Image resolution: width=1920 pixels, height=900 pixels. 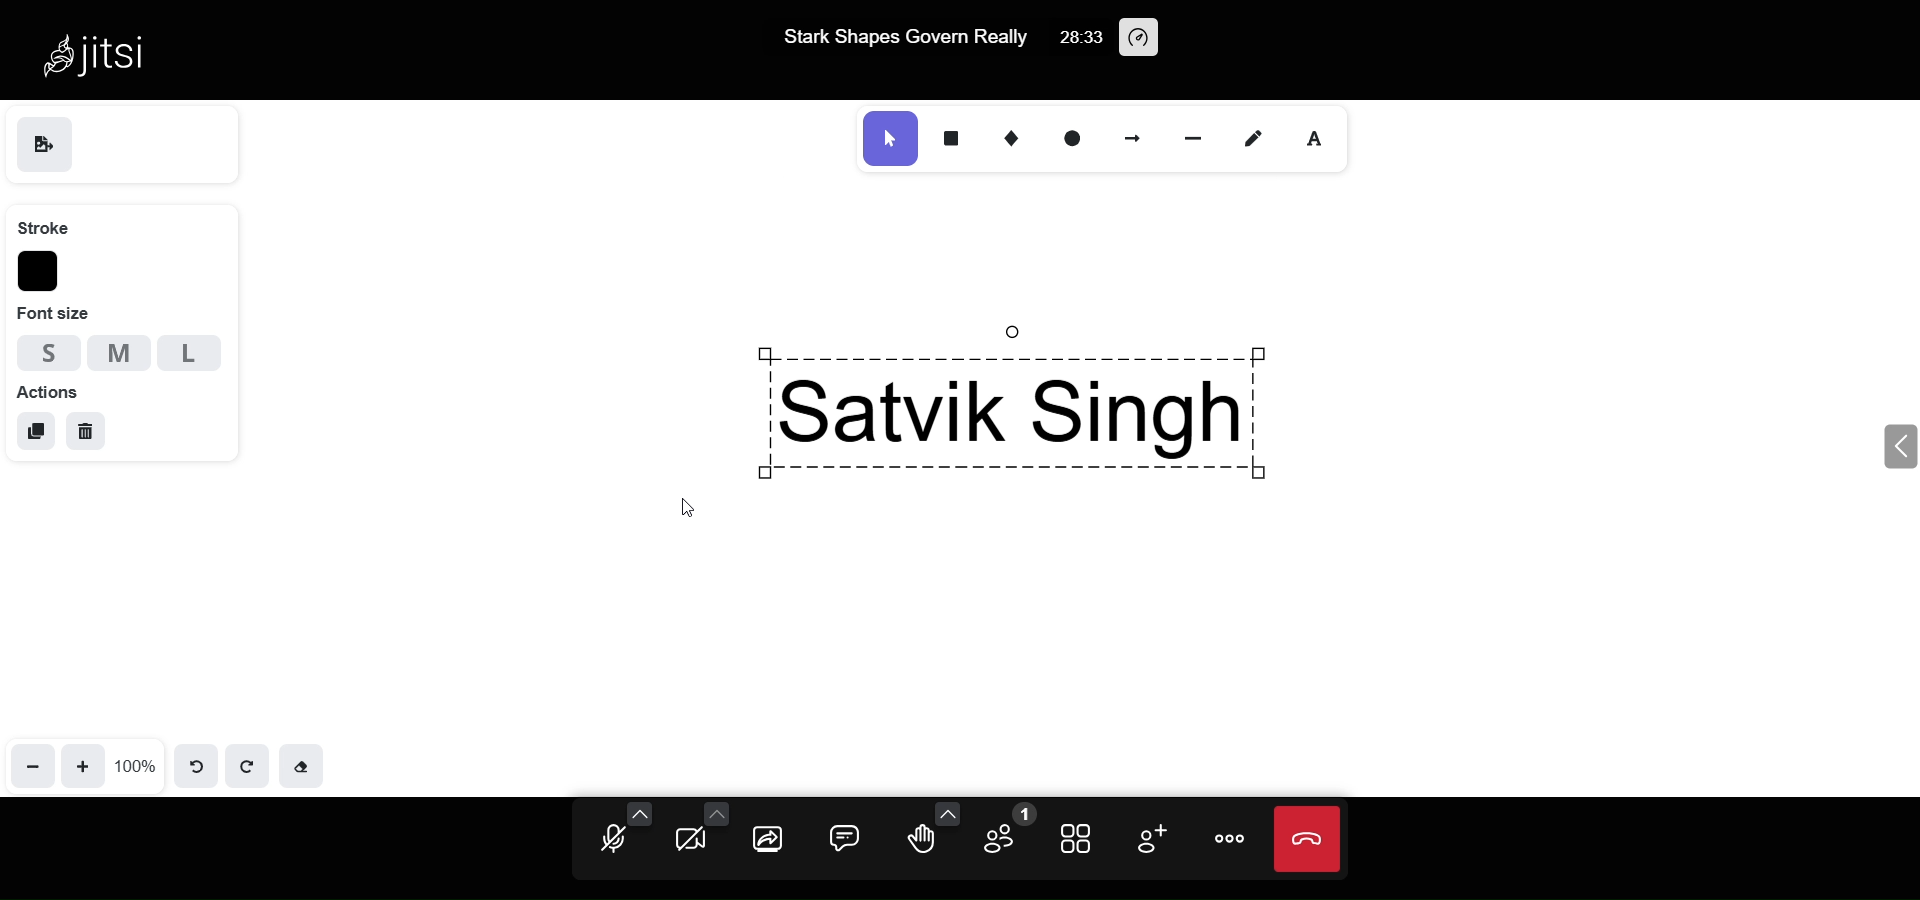 I want to click on eraser, so click(x=301, y=764).